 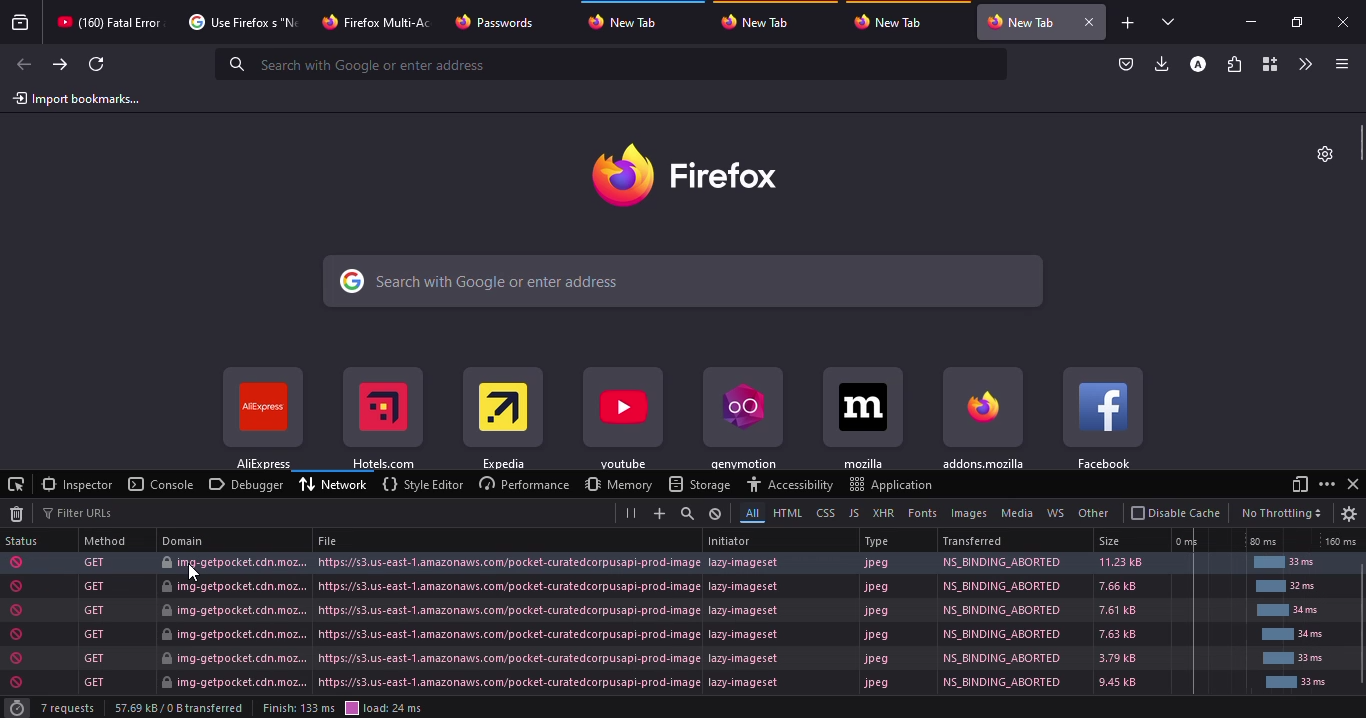 I want to click on close, so click(x=1344, y=21).